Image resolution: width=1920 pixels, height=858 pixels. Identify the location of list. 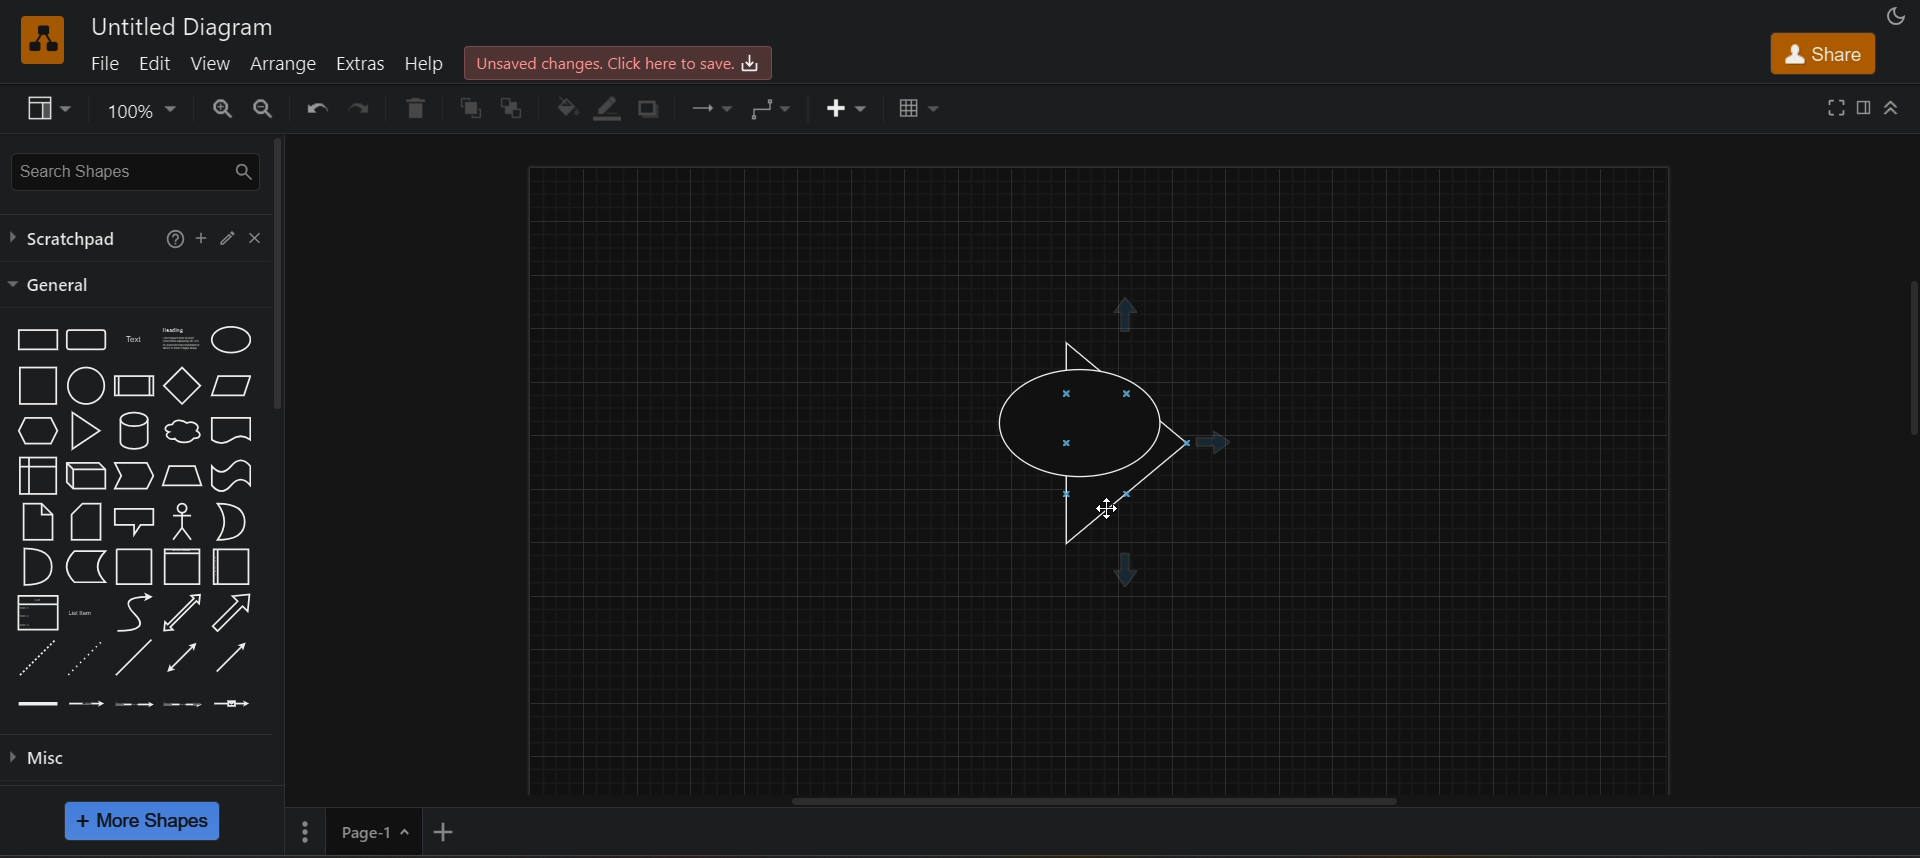
(38, 611).